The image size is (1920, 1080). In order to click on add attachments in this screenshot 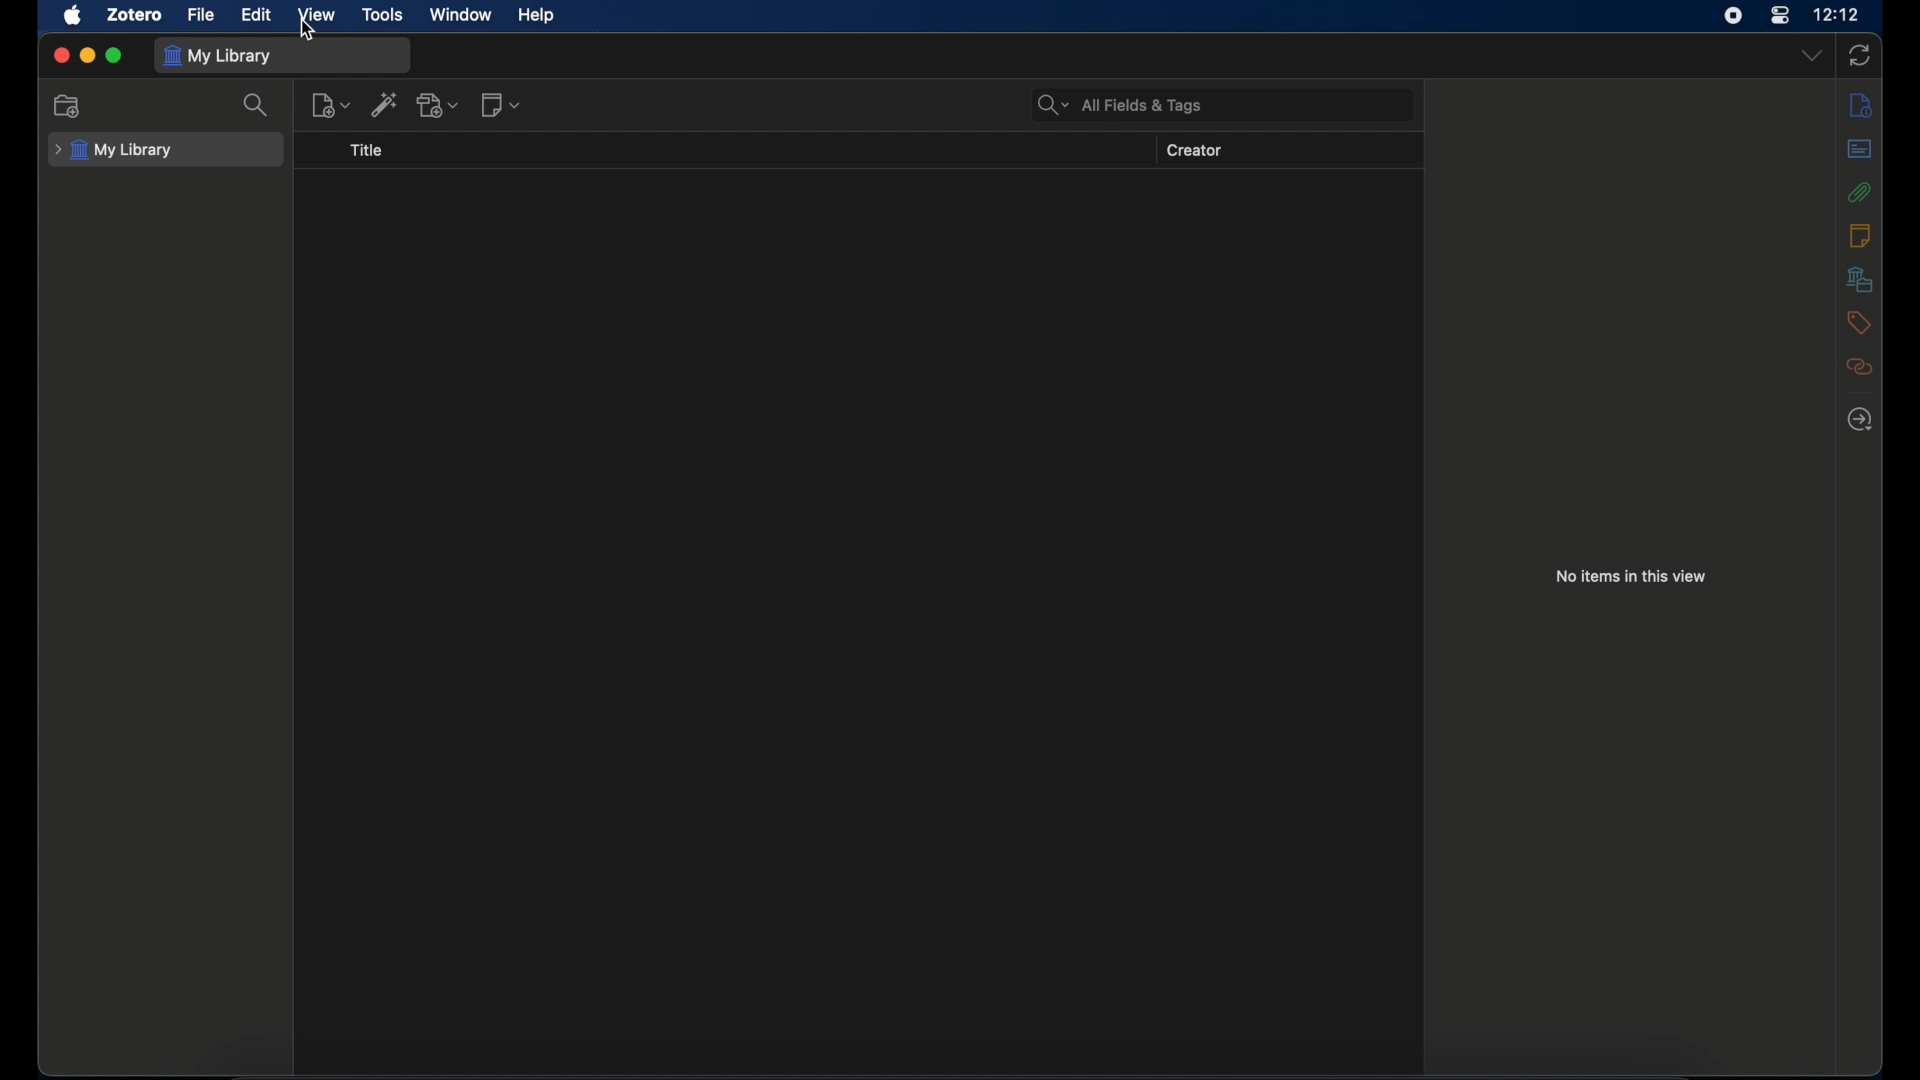, I will do `click(439, 106)`.